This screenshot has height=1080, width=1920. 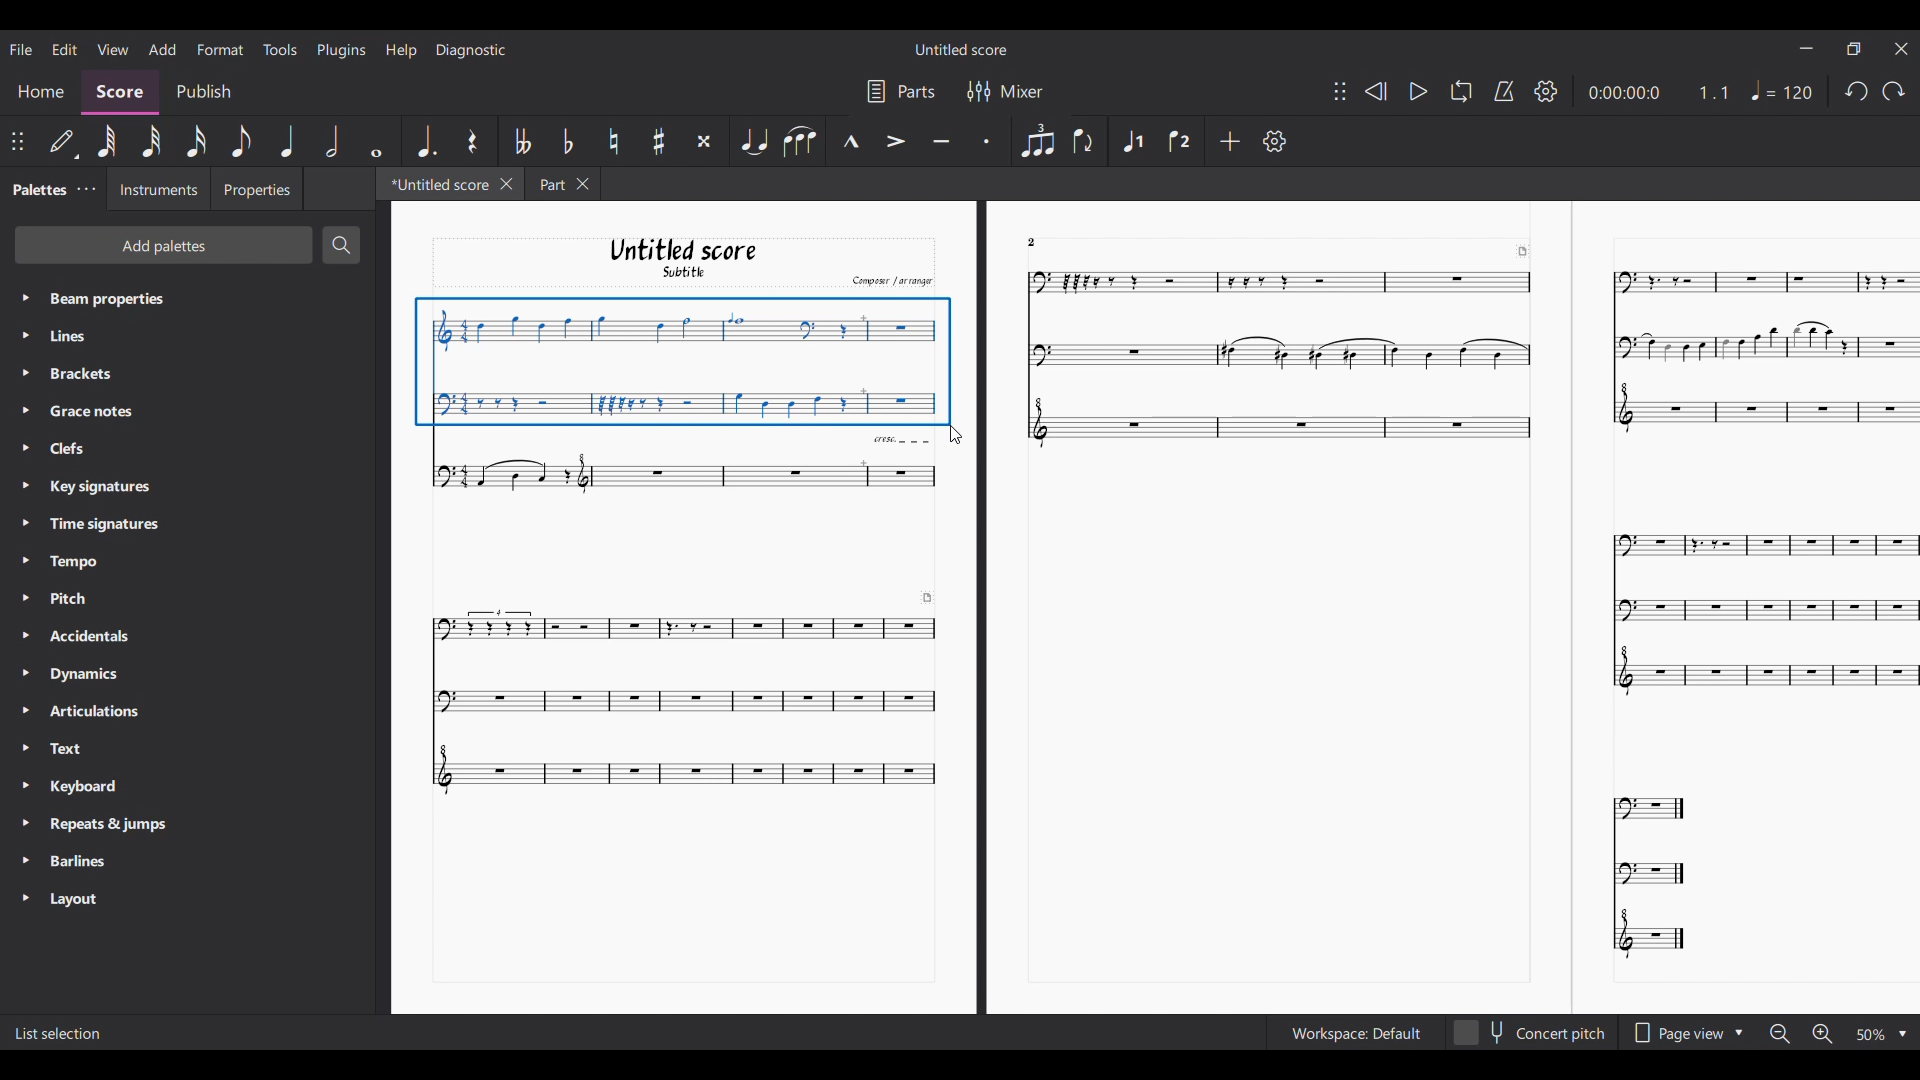 I want to click on Home , so click(x=41, y=94).